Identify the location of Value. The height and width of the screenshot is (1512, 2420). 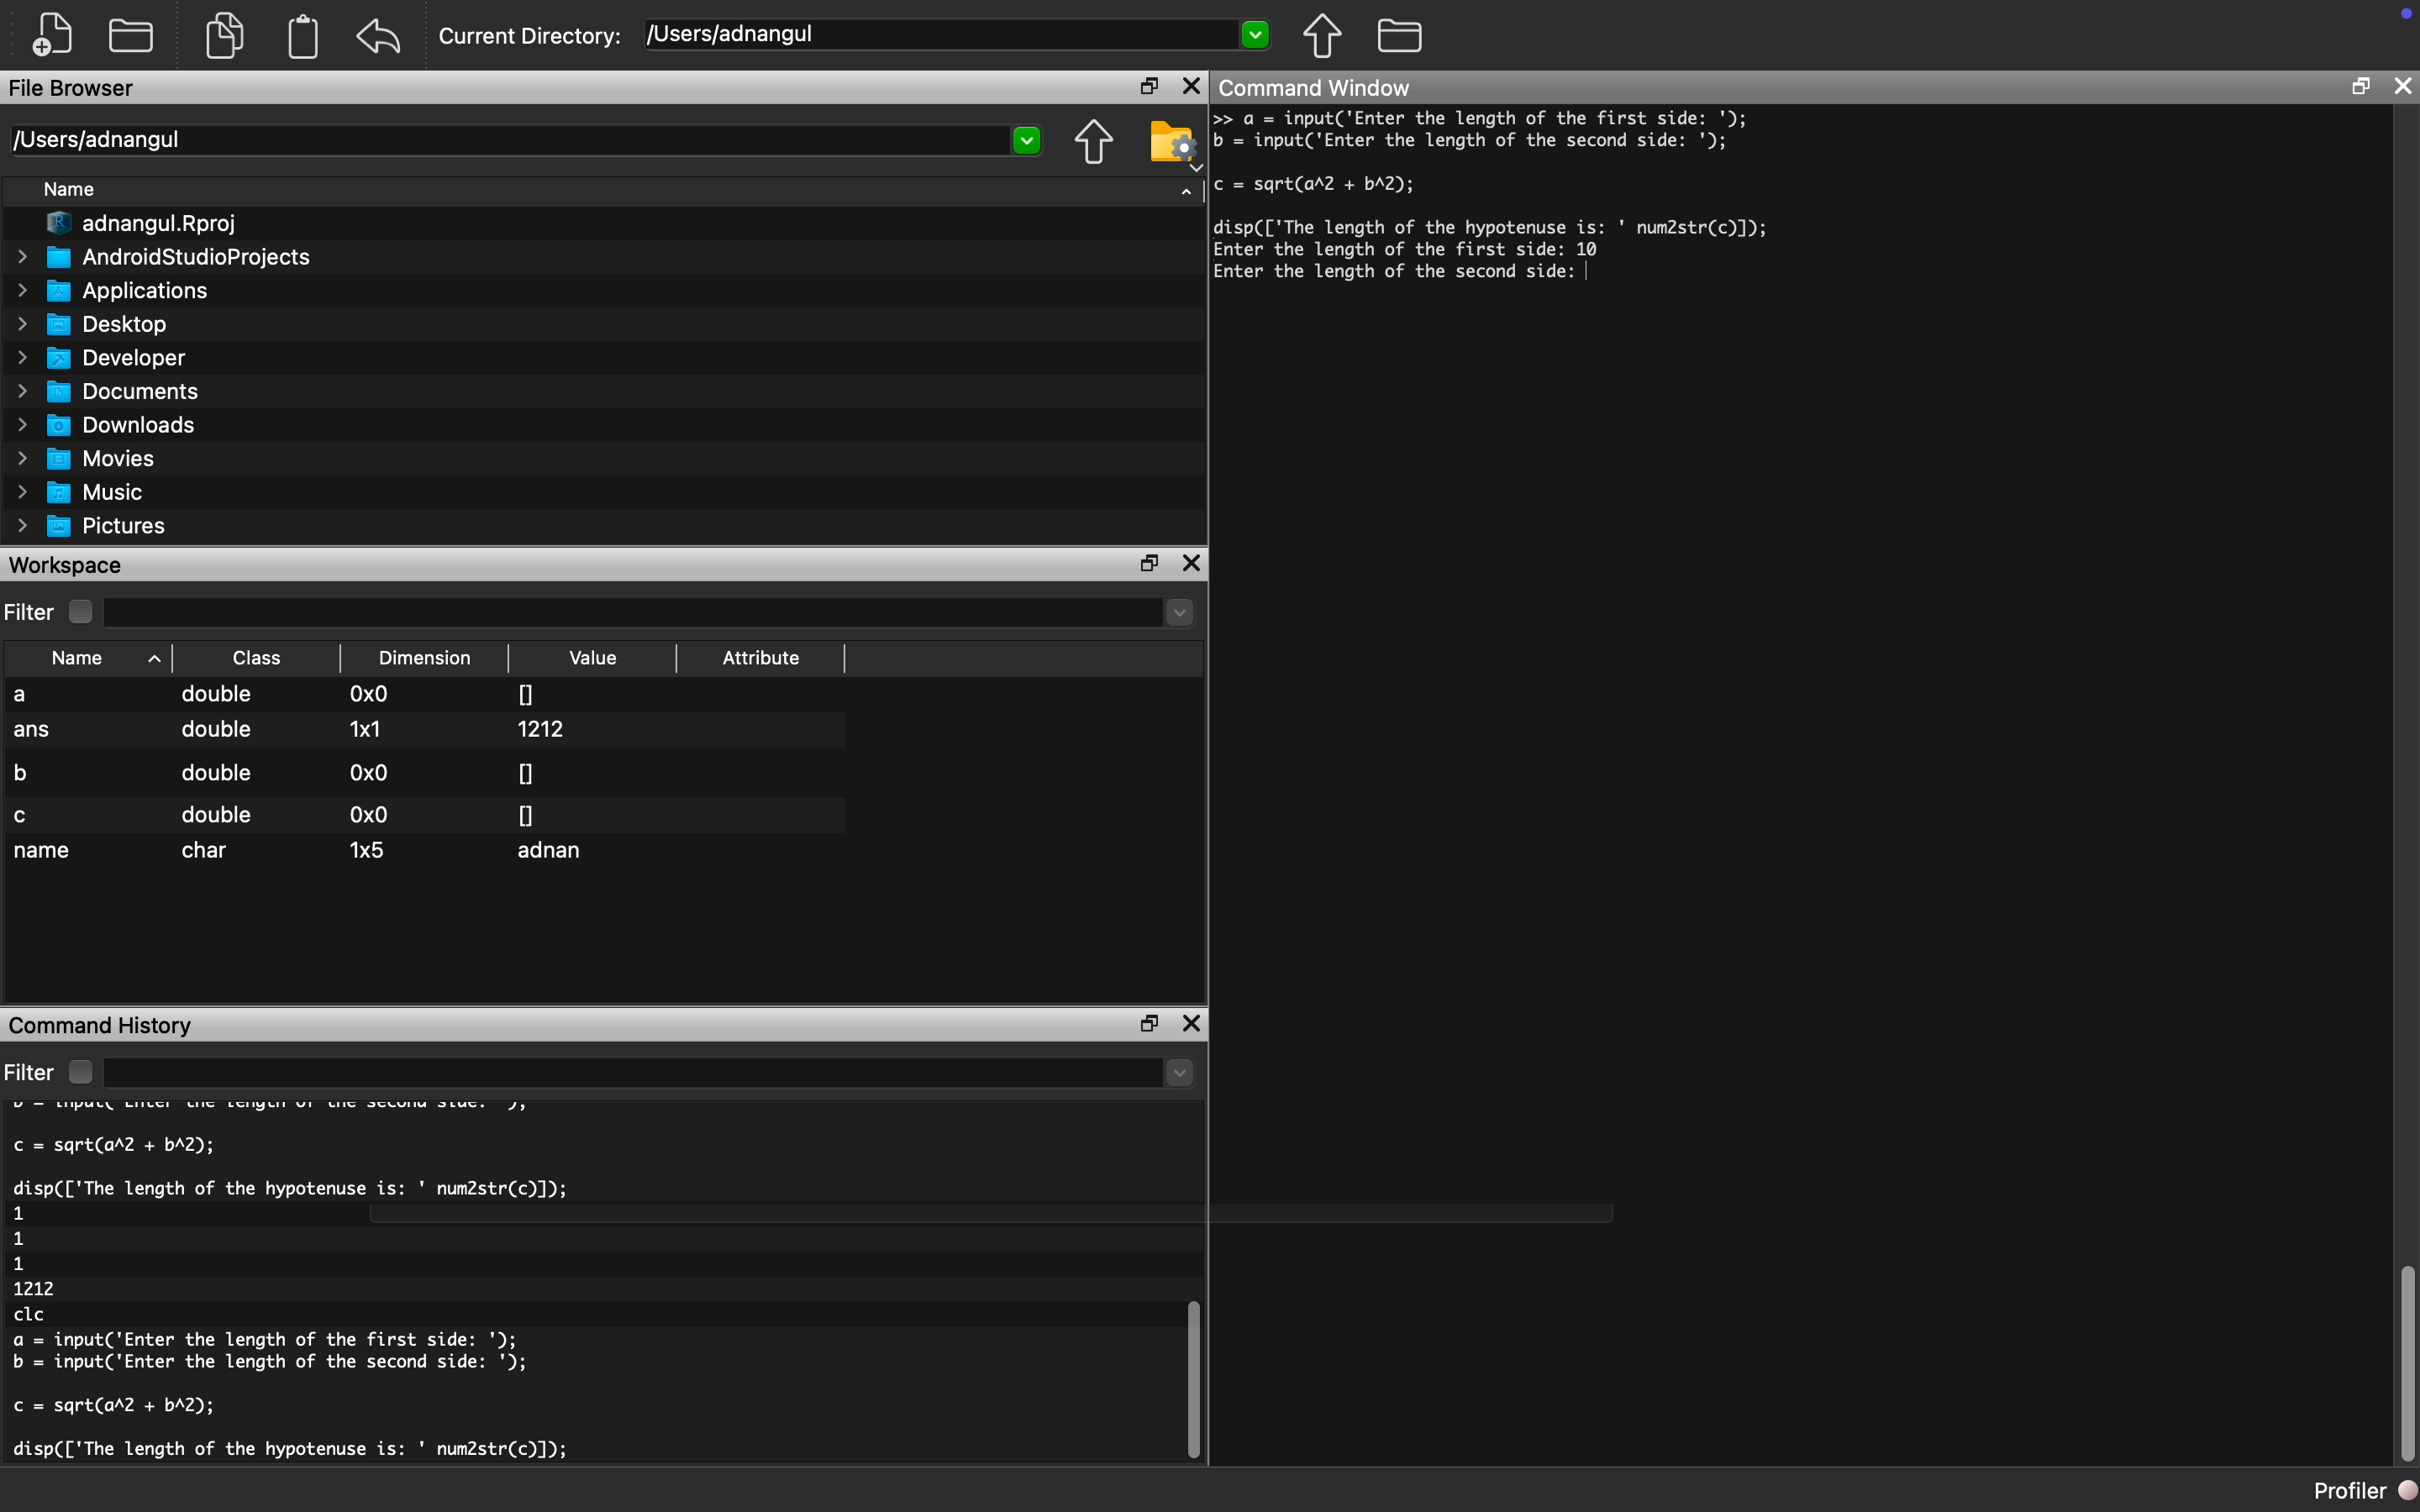
(597, 658).